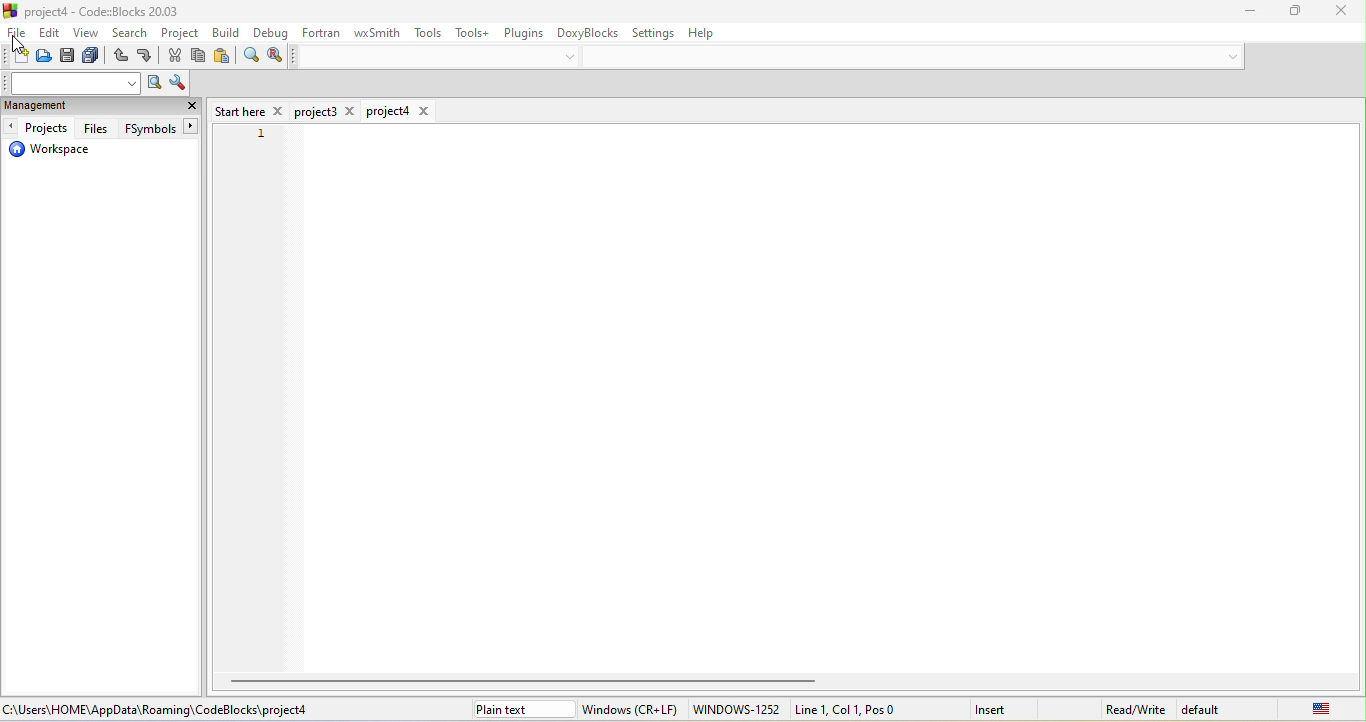 This screenshot has height=722, width=1366. I want to click on files, so click(94, 128).